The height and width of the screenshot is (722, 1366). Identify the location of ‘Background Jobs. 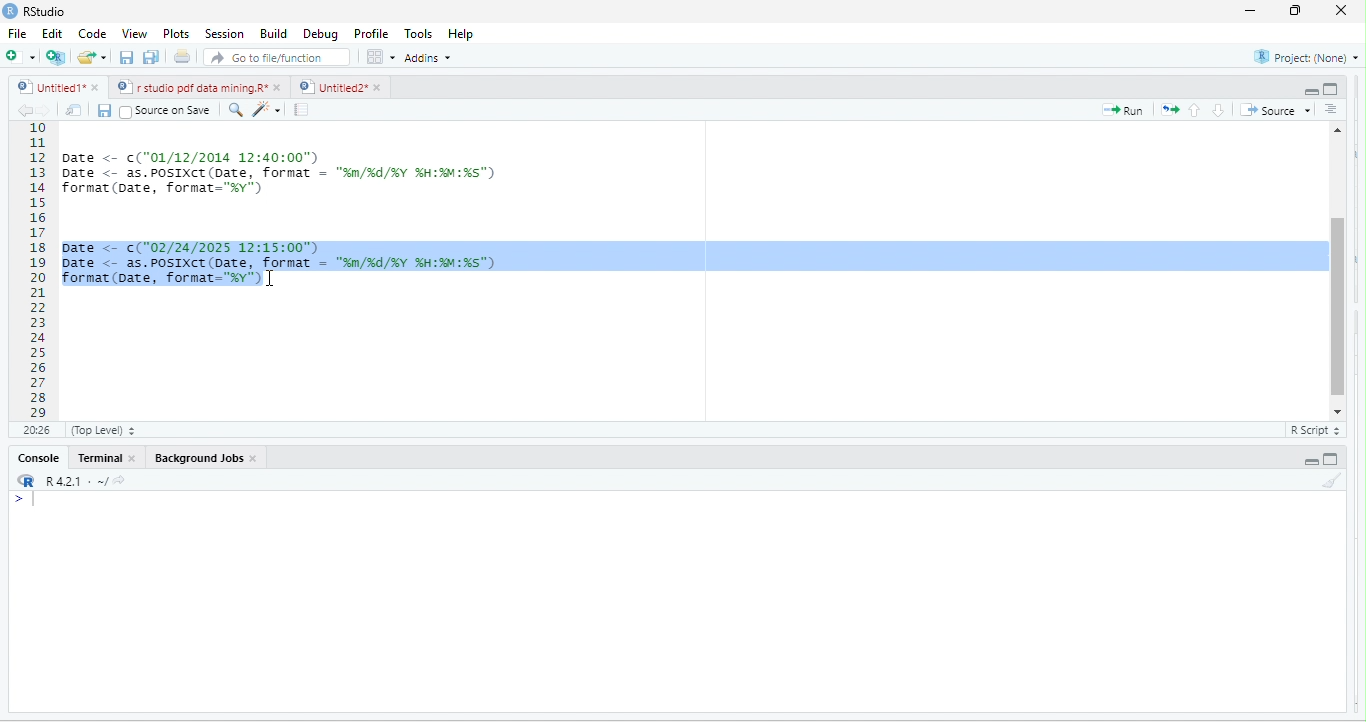
(197, 459).